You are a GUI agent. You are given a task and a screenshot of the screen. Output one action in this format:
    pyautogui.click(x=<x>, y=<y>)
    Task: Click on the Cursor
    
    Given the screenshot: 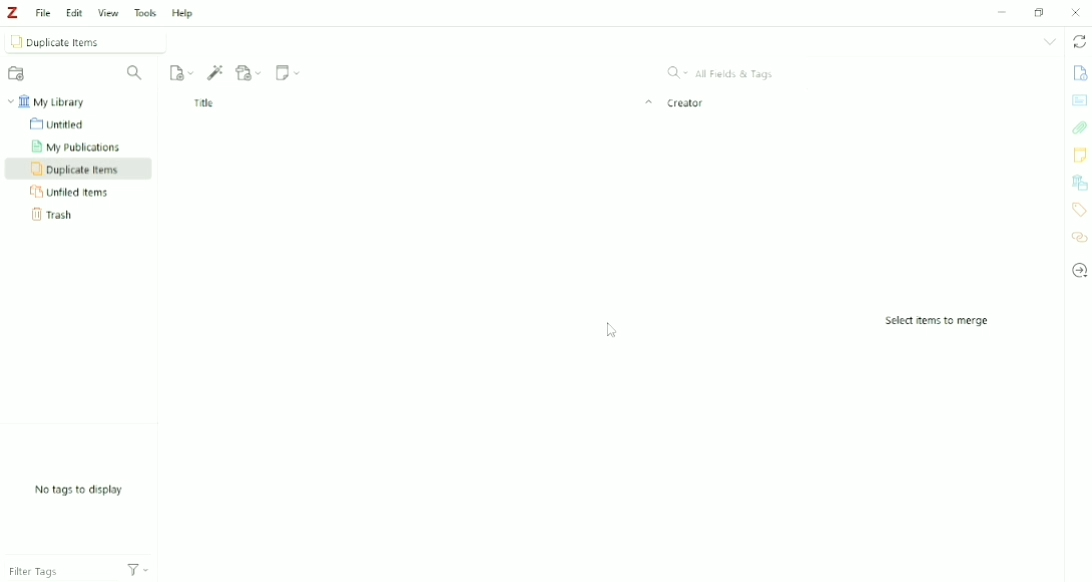 What is the action you would take?
    pyautogui.click(x=612, y=331)
    